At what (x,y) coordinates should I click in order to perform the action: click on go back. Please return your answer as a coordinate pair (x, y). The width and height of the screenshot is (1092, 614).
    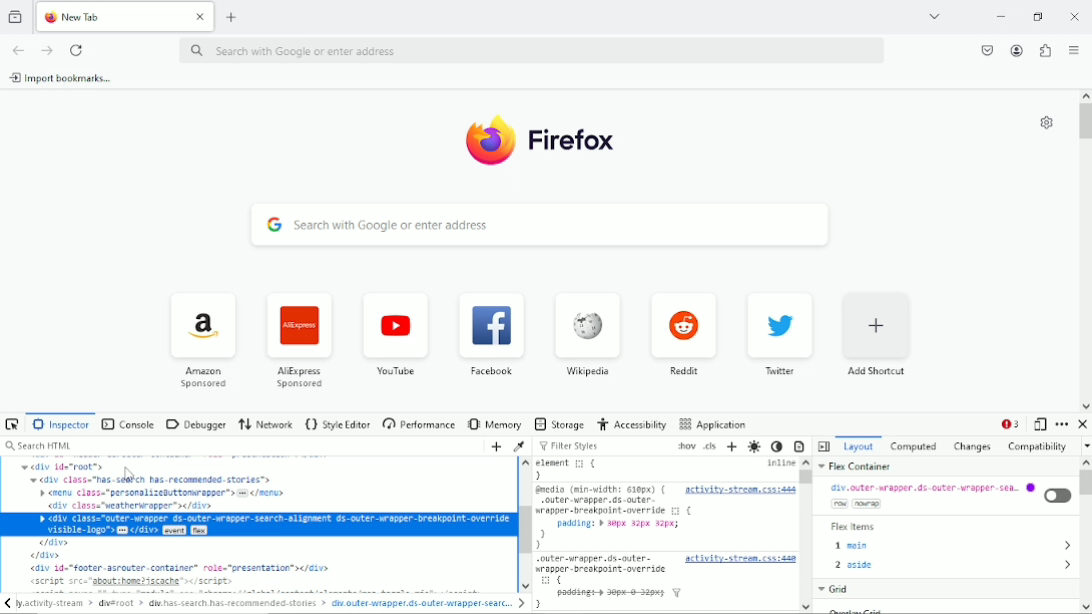
    Looking at the image, I should click on (18, 50).